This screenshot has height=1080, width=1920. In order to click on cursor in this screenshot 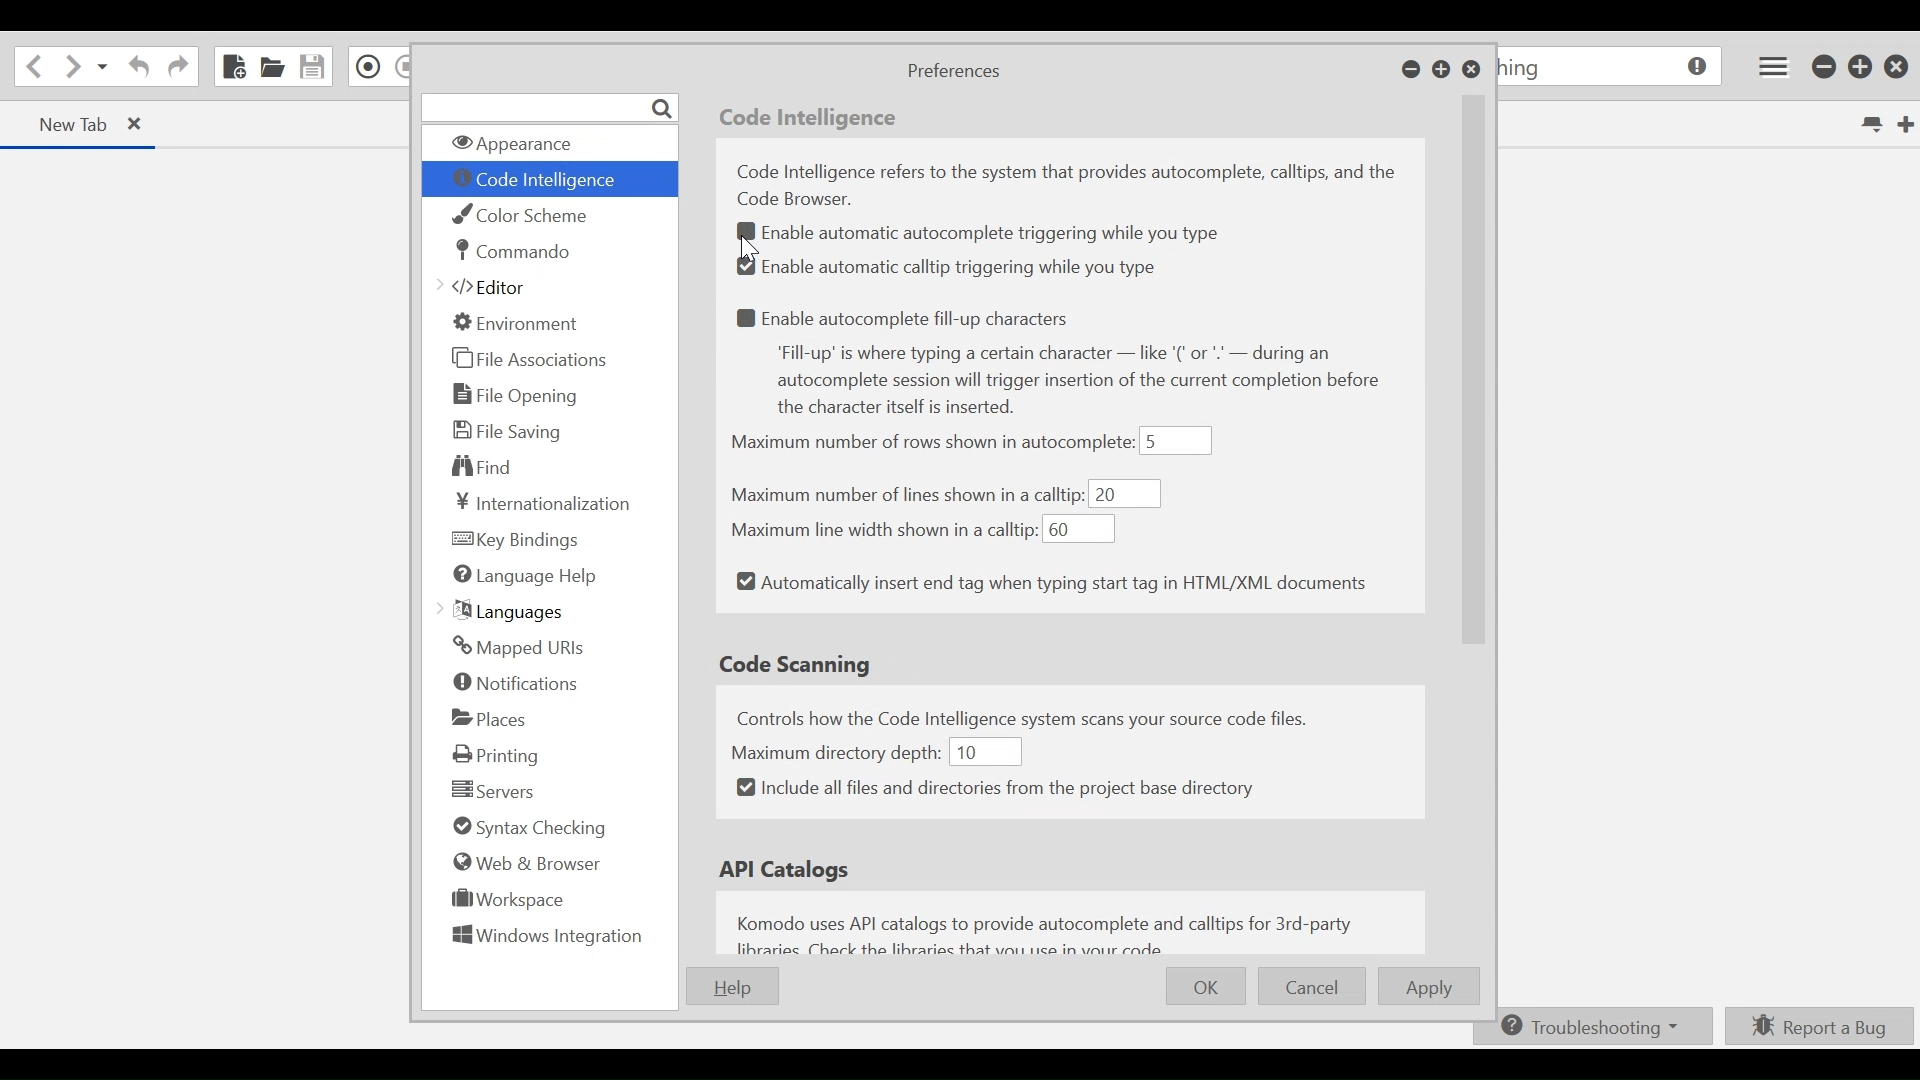, I will do `click(757, 247)`.